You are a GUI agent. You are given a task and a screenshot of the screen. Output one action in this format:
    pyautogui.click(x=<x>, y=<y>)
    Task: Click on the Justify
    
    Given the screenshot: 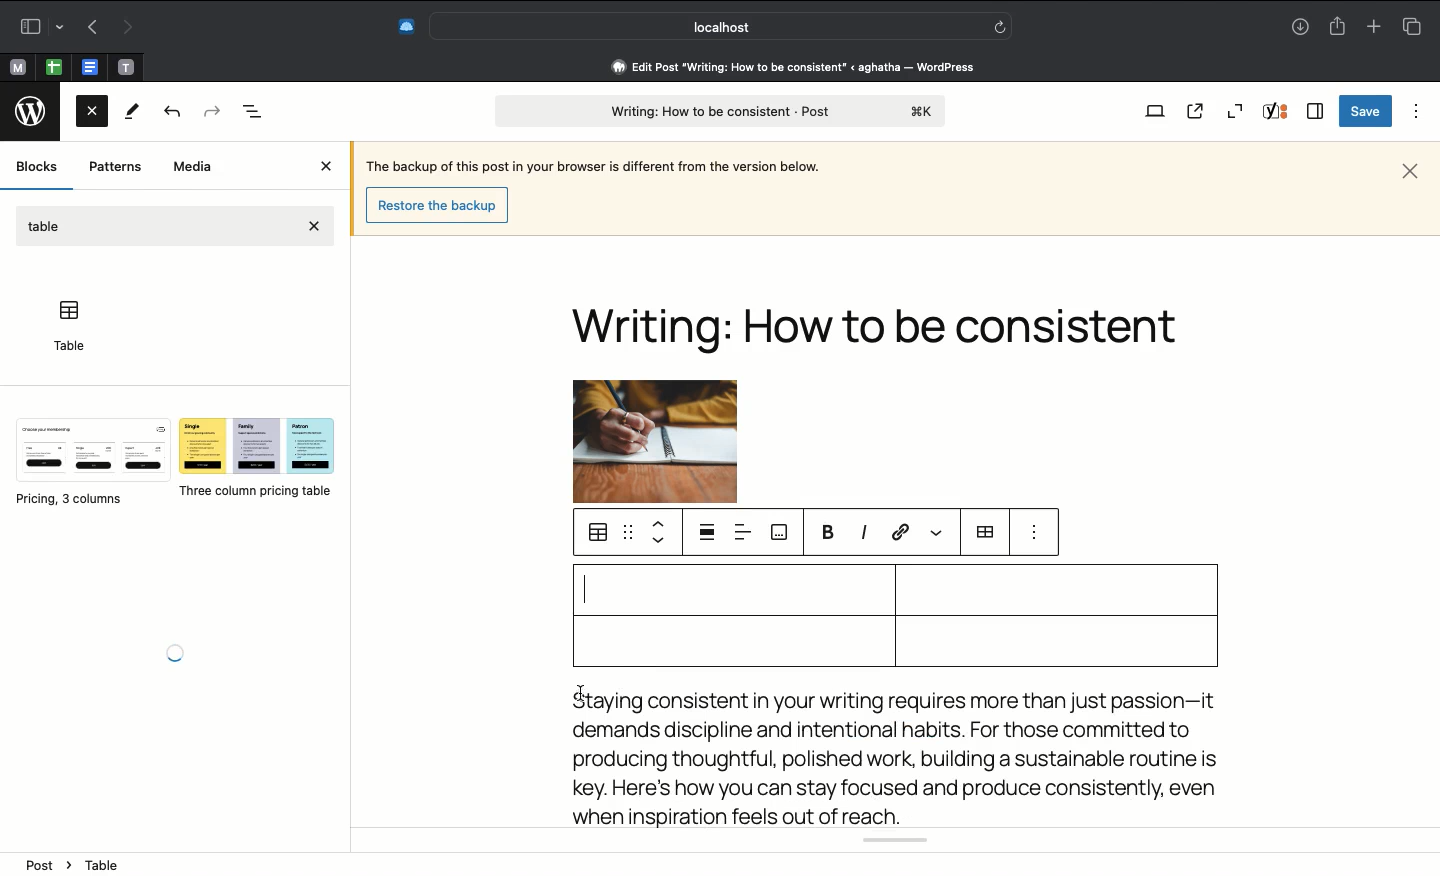 What is the action you would take?
    pyautogui.click(x=708, y=534)
    